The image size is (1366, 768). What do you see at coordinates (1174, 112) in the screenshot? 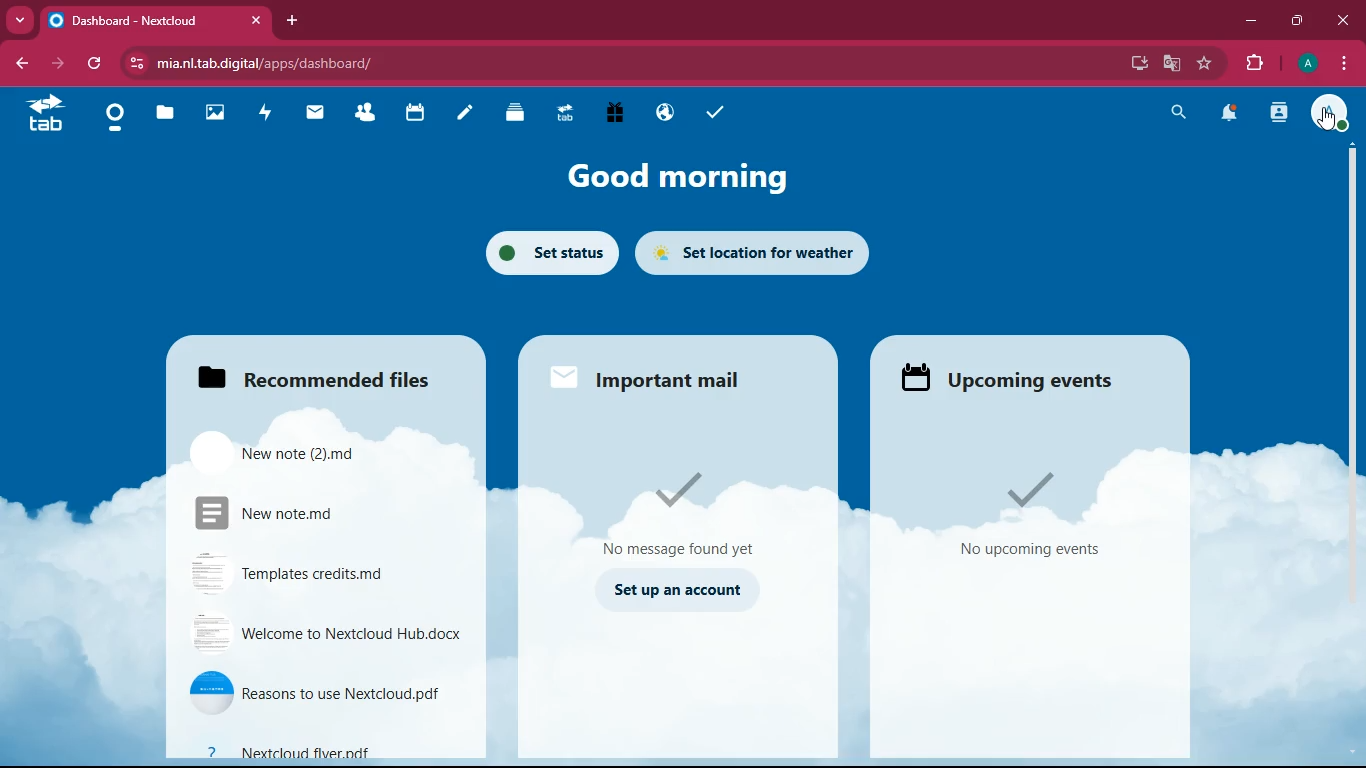
I see `search` at bounding box center [1174, 112].